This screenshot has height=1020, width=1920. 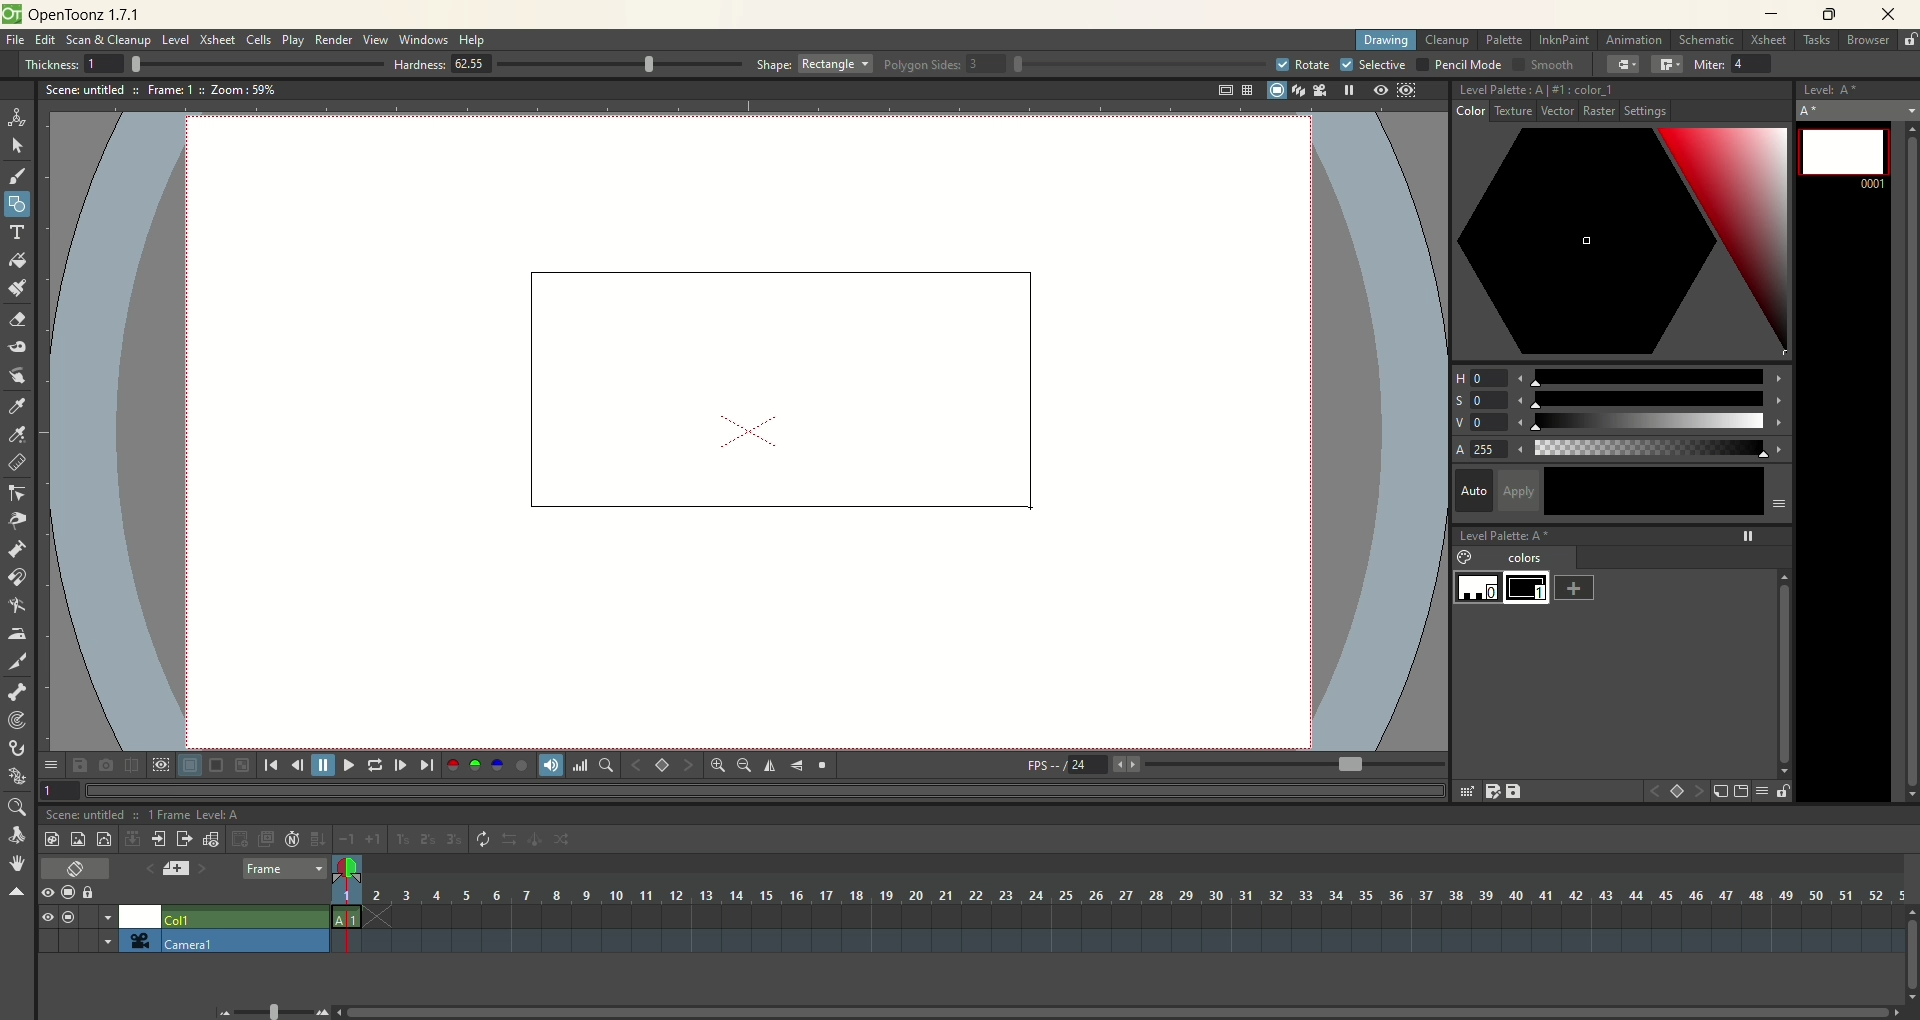 What do you see at coordinates (454, 839) in the screenshot?
I see `reframe on 3's` at bounding box center [454, 839].